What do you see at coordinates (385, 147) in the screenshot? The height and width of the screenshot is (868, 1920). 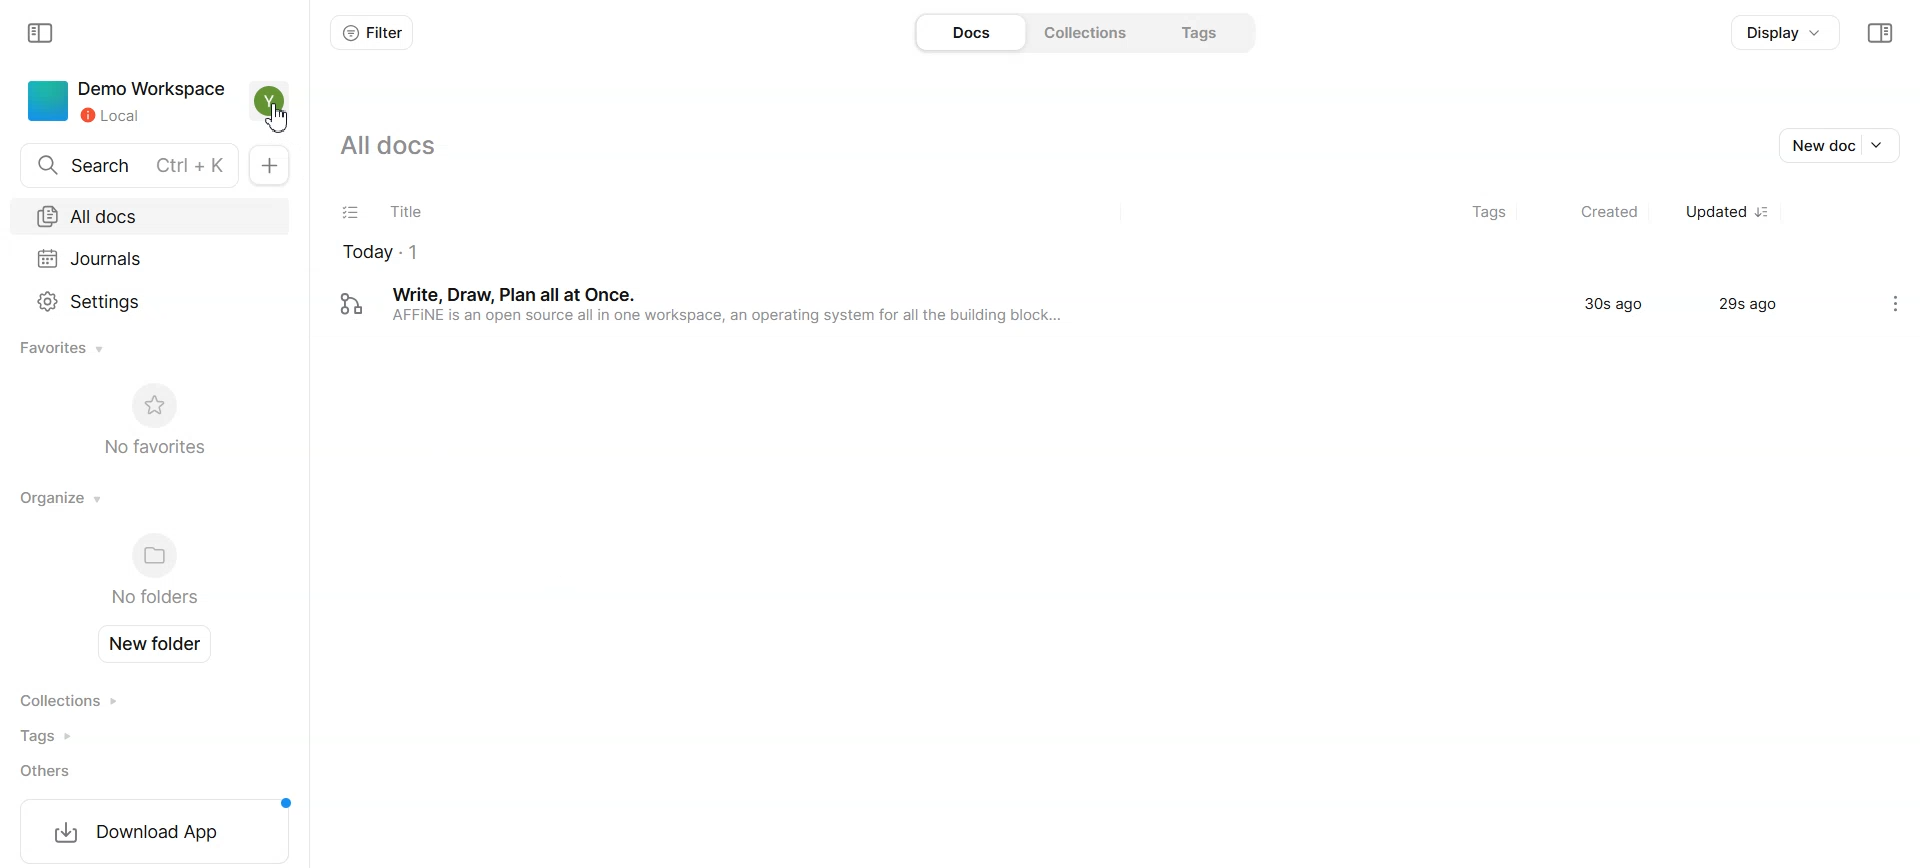 I see `all docs` at bounding box center [385, 147].